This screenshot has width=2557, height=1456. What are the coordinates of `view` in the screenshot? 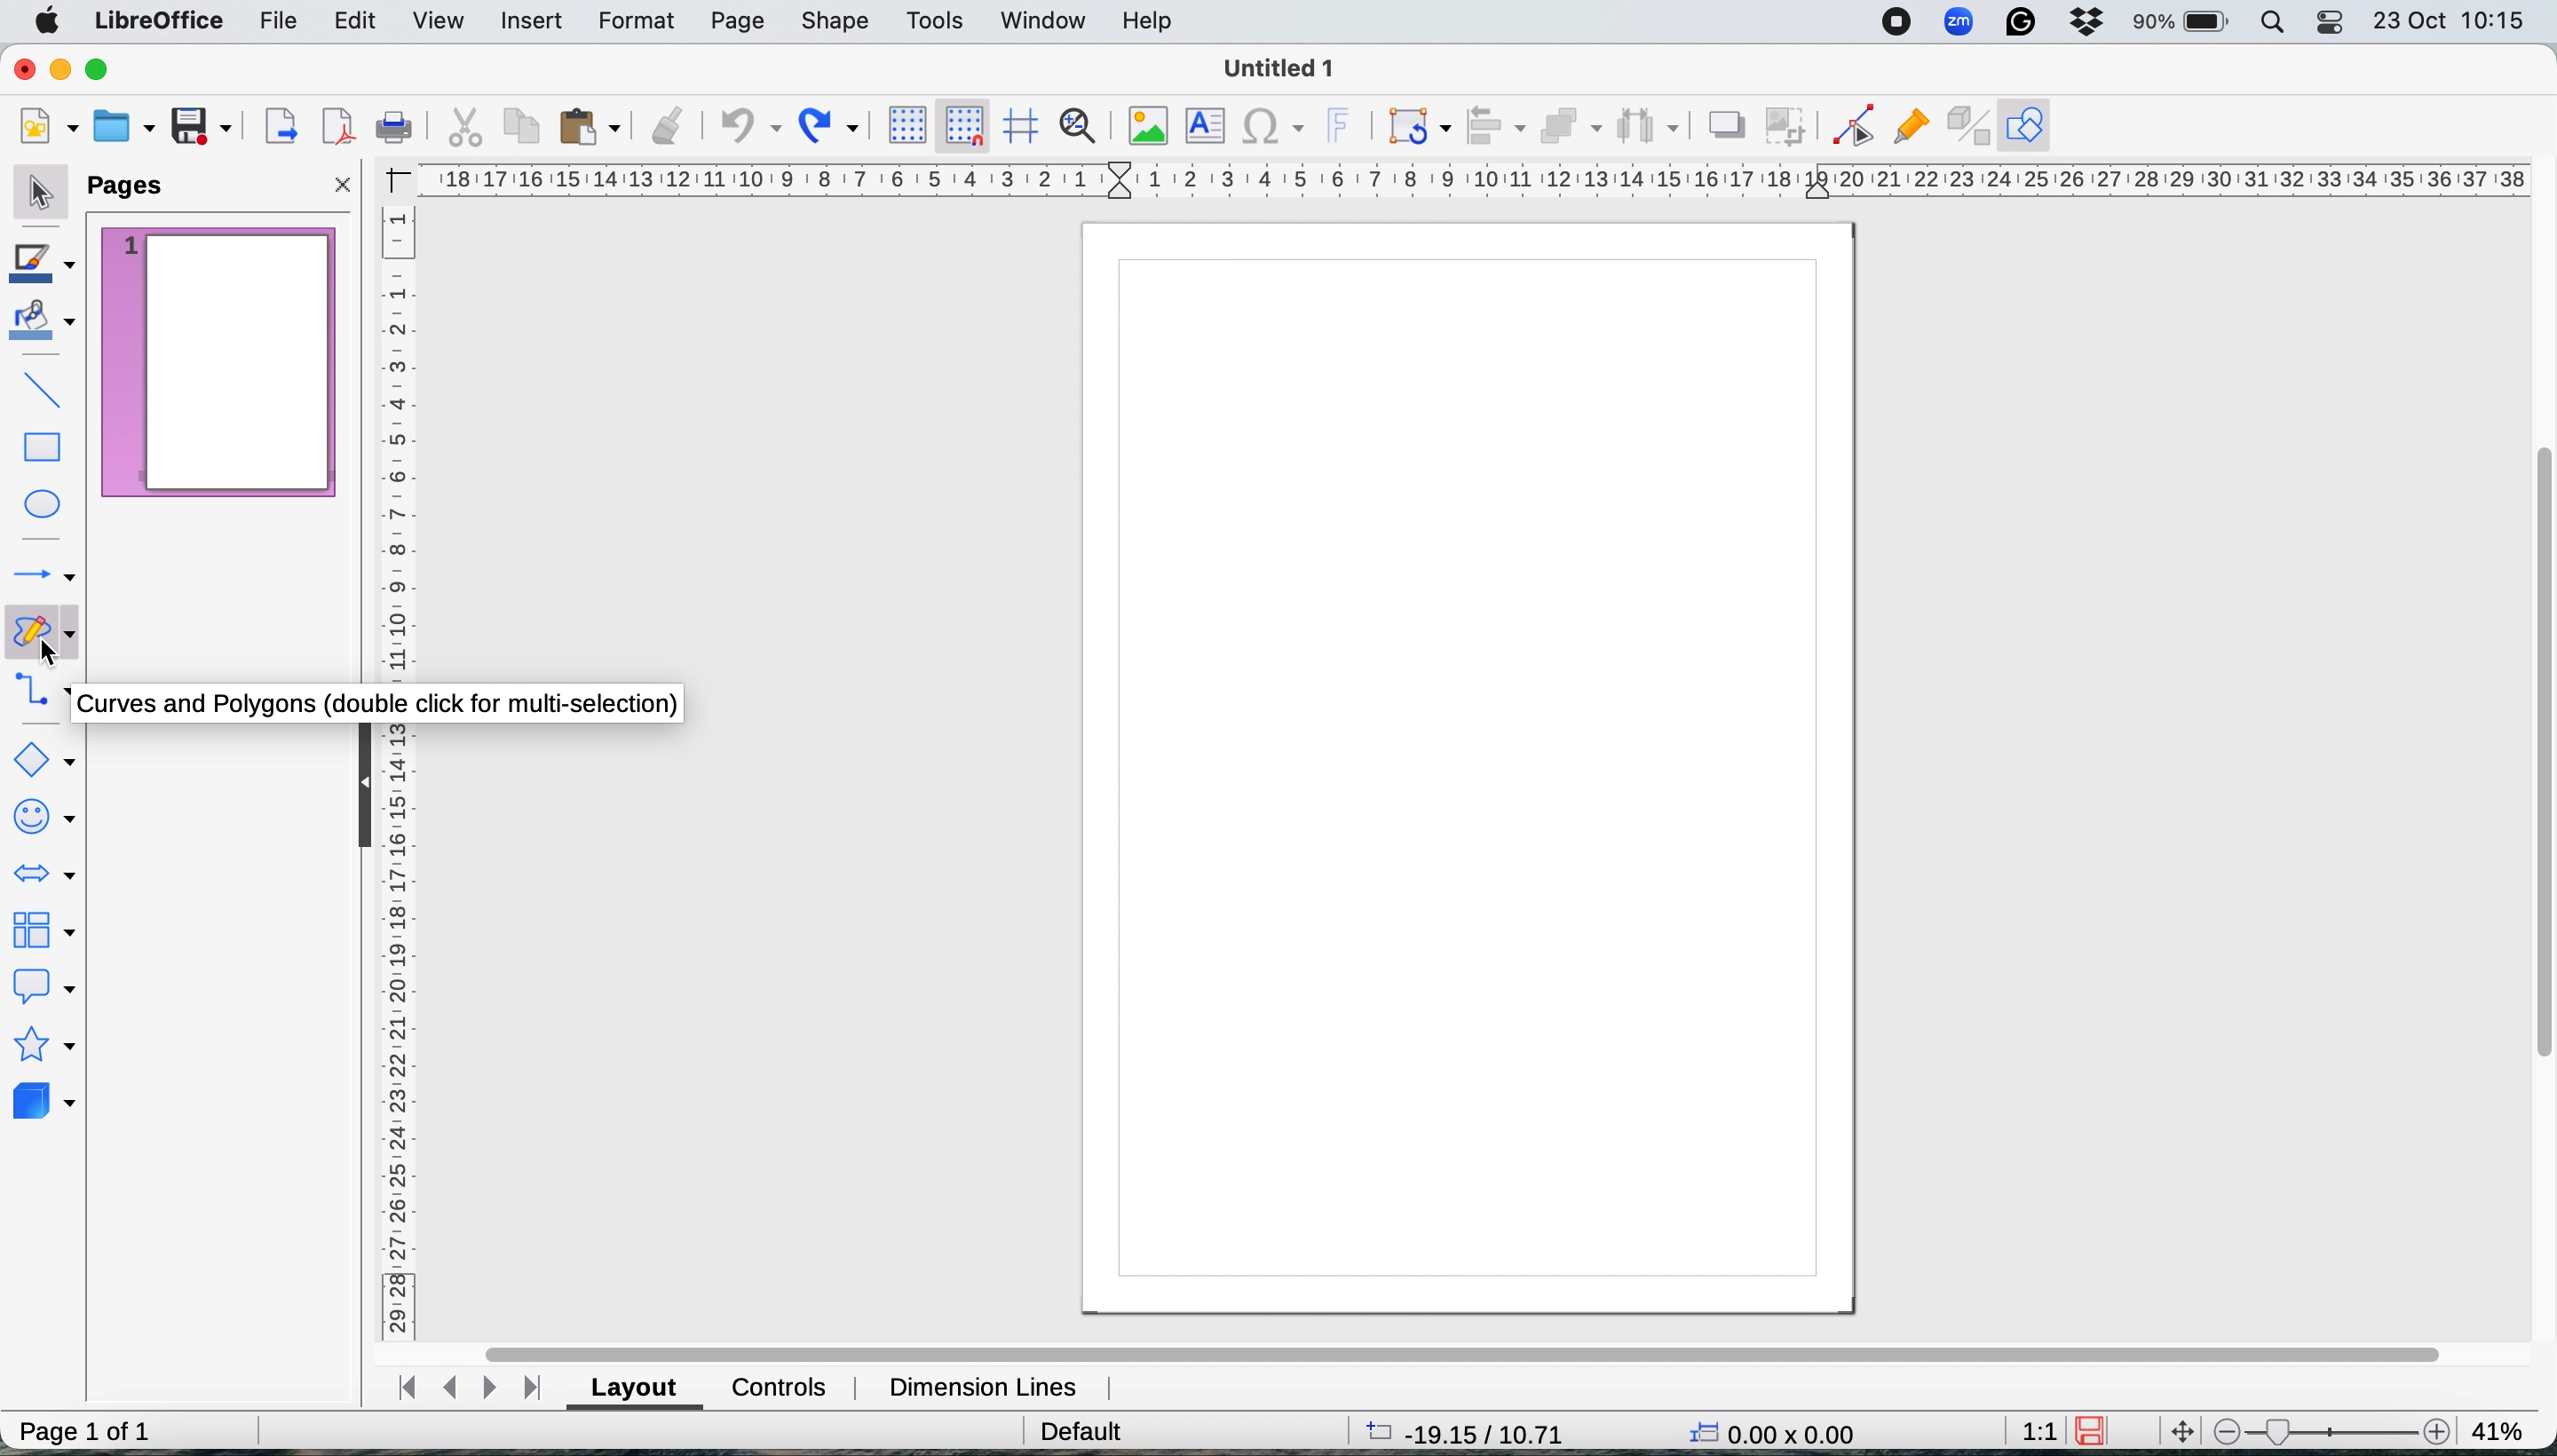 It's located at (440, 20).